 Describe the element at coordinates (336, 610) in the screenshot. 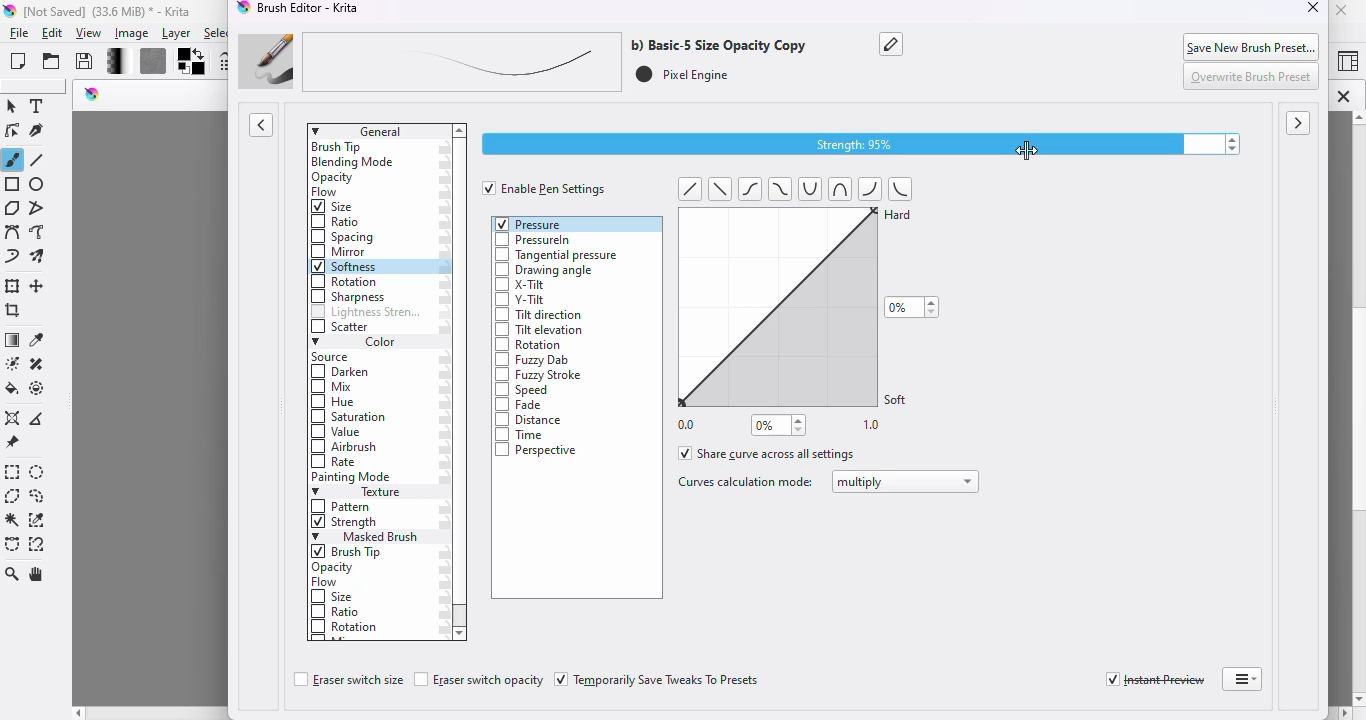

I see `ratio` at that location.